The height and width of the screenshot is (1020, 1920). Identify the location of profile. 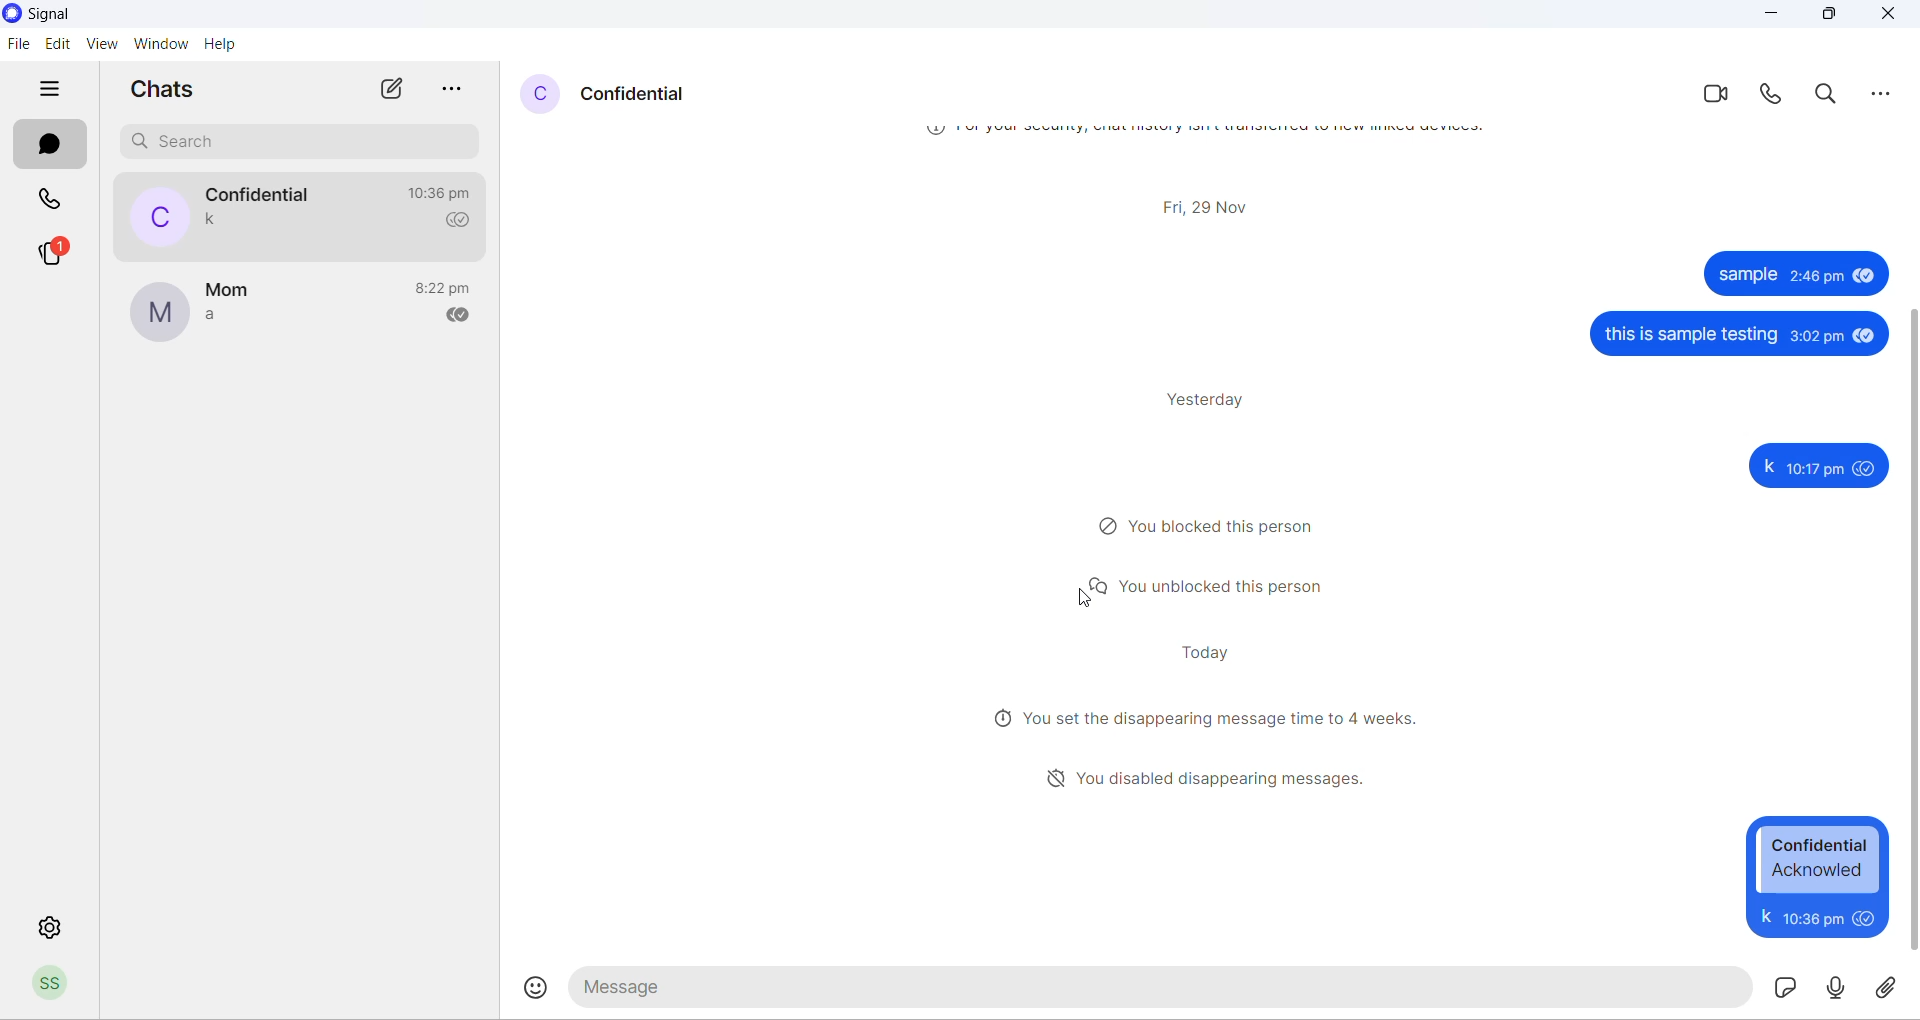
(63, 985).